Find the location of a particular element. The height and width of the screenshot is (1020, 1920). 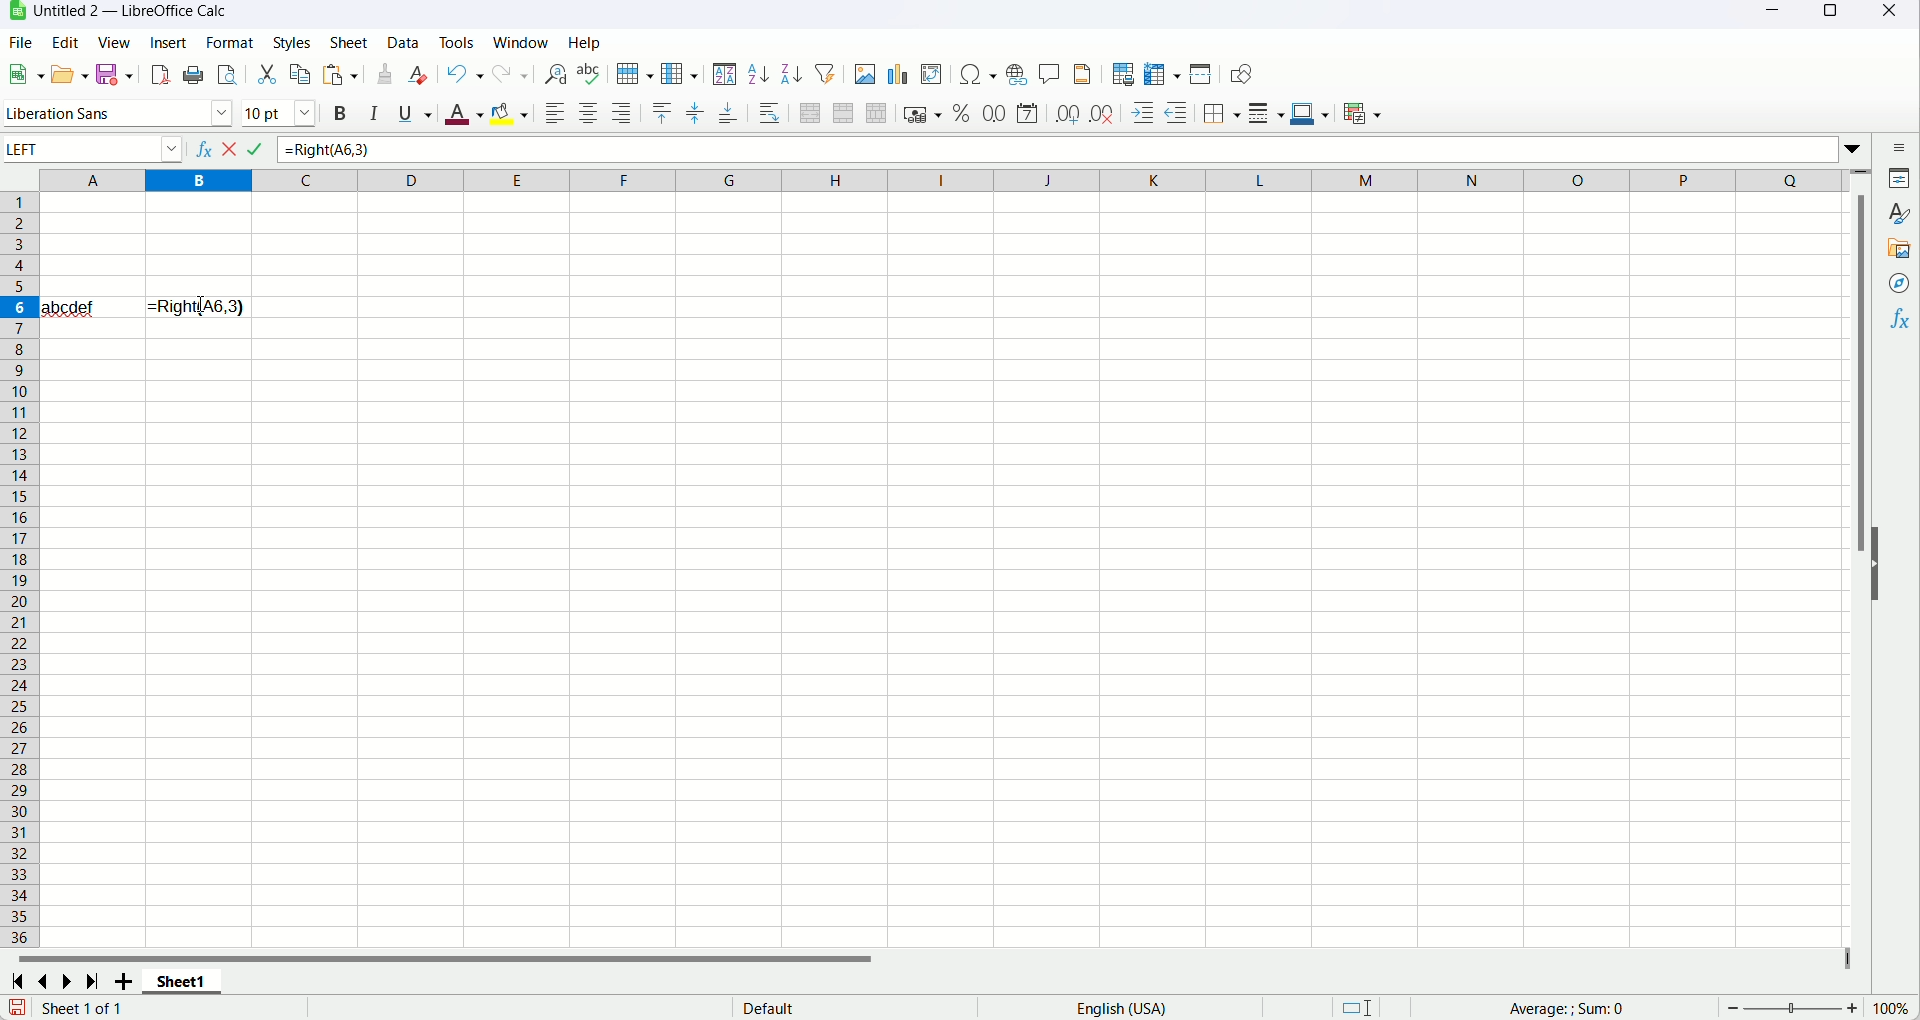

navigator is located at coordinates (1897, 285).